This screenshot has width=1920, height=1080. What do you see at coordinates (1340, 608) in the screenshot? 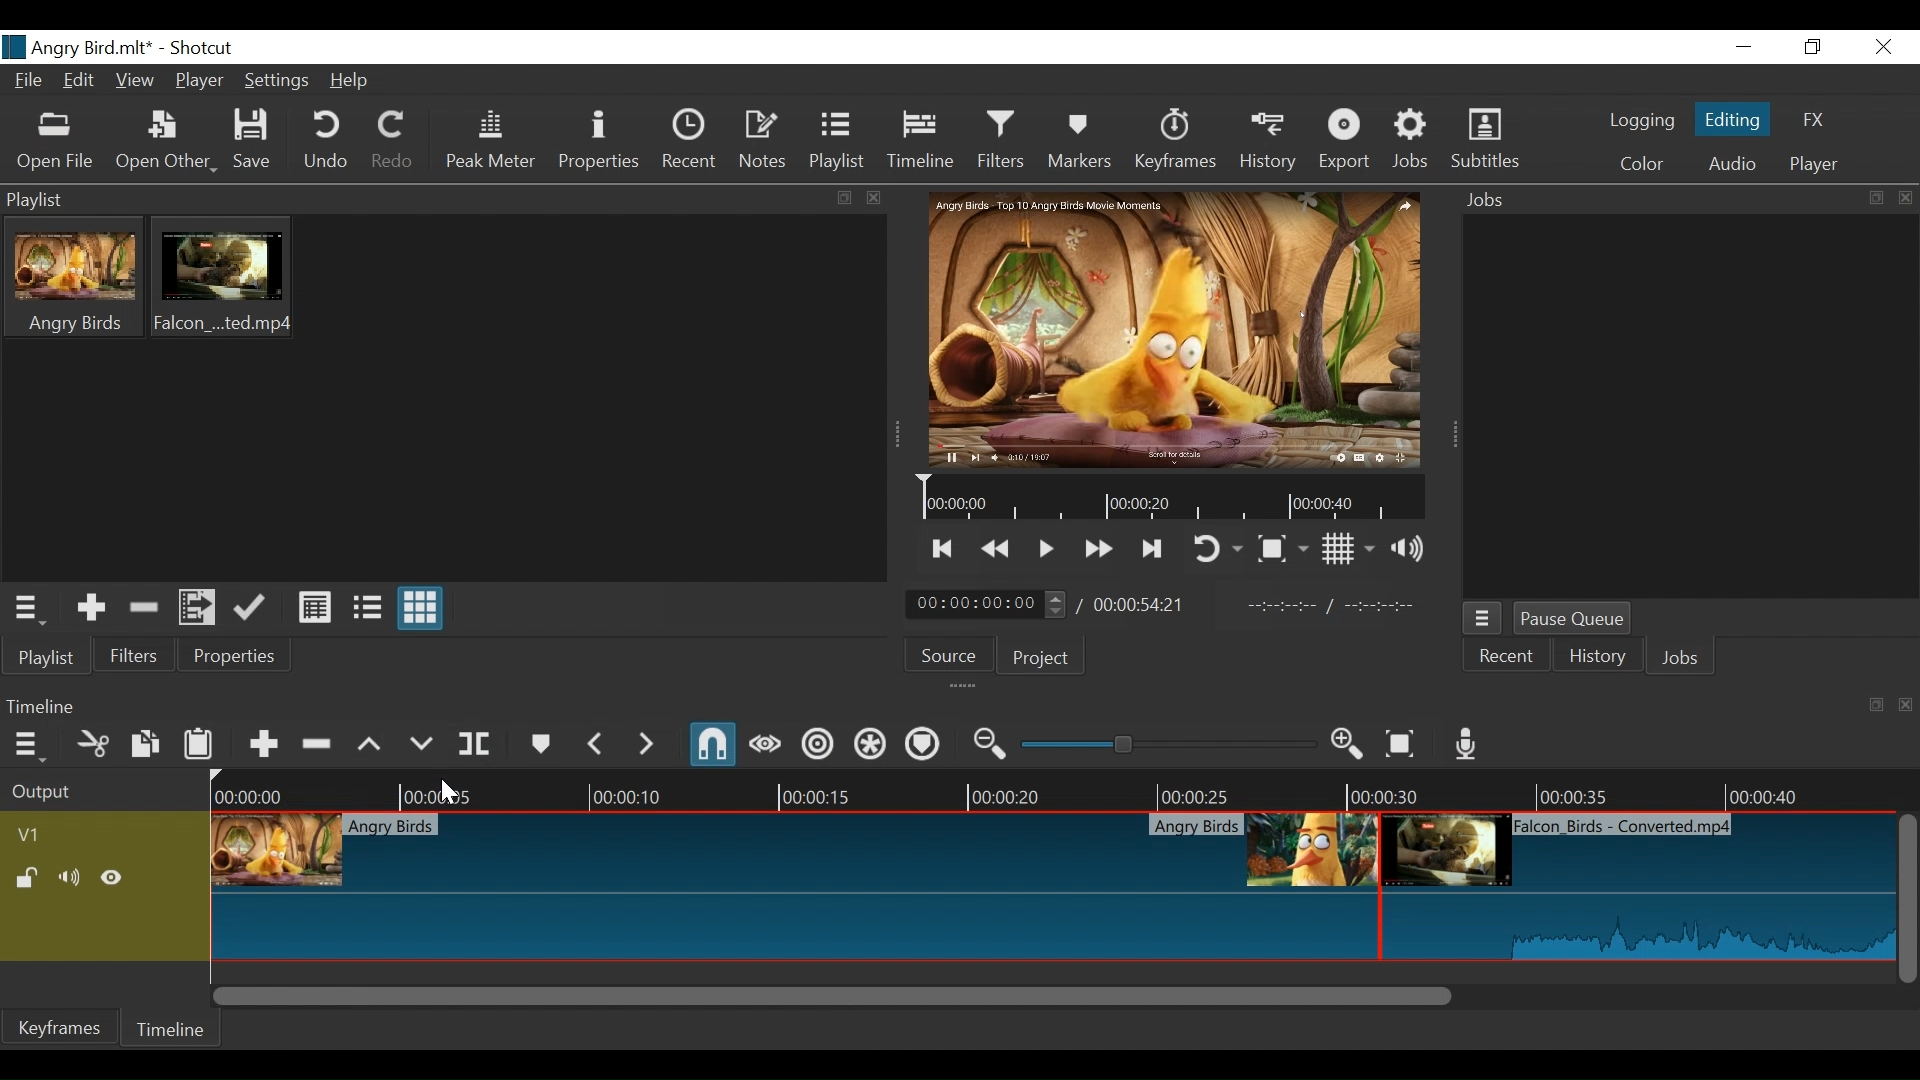
I see `In point` at bounding box center [1340, 608].